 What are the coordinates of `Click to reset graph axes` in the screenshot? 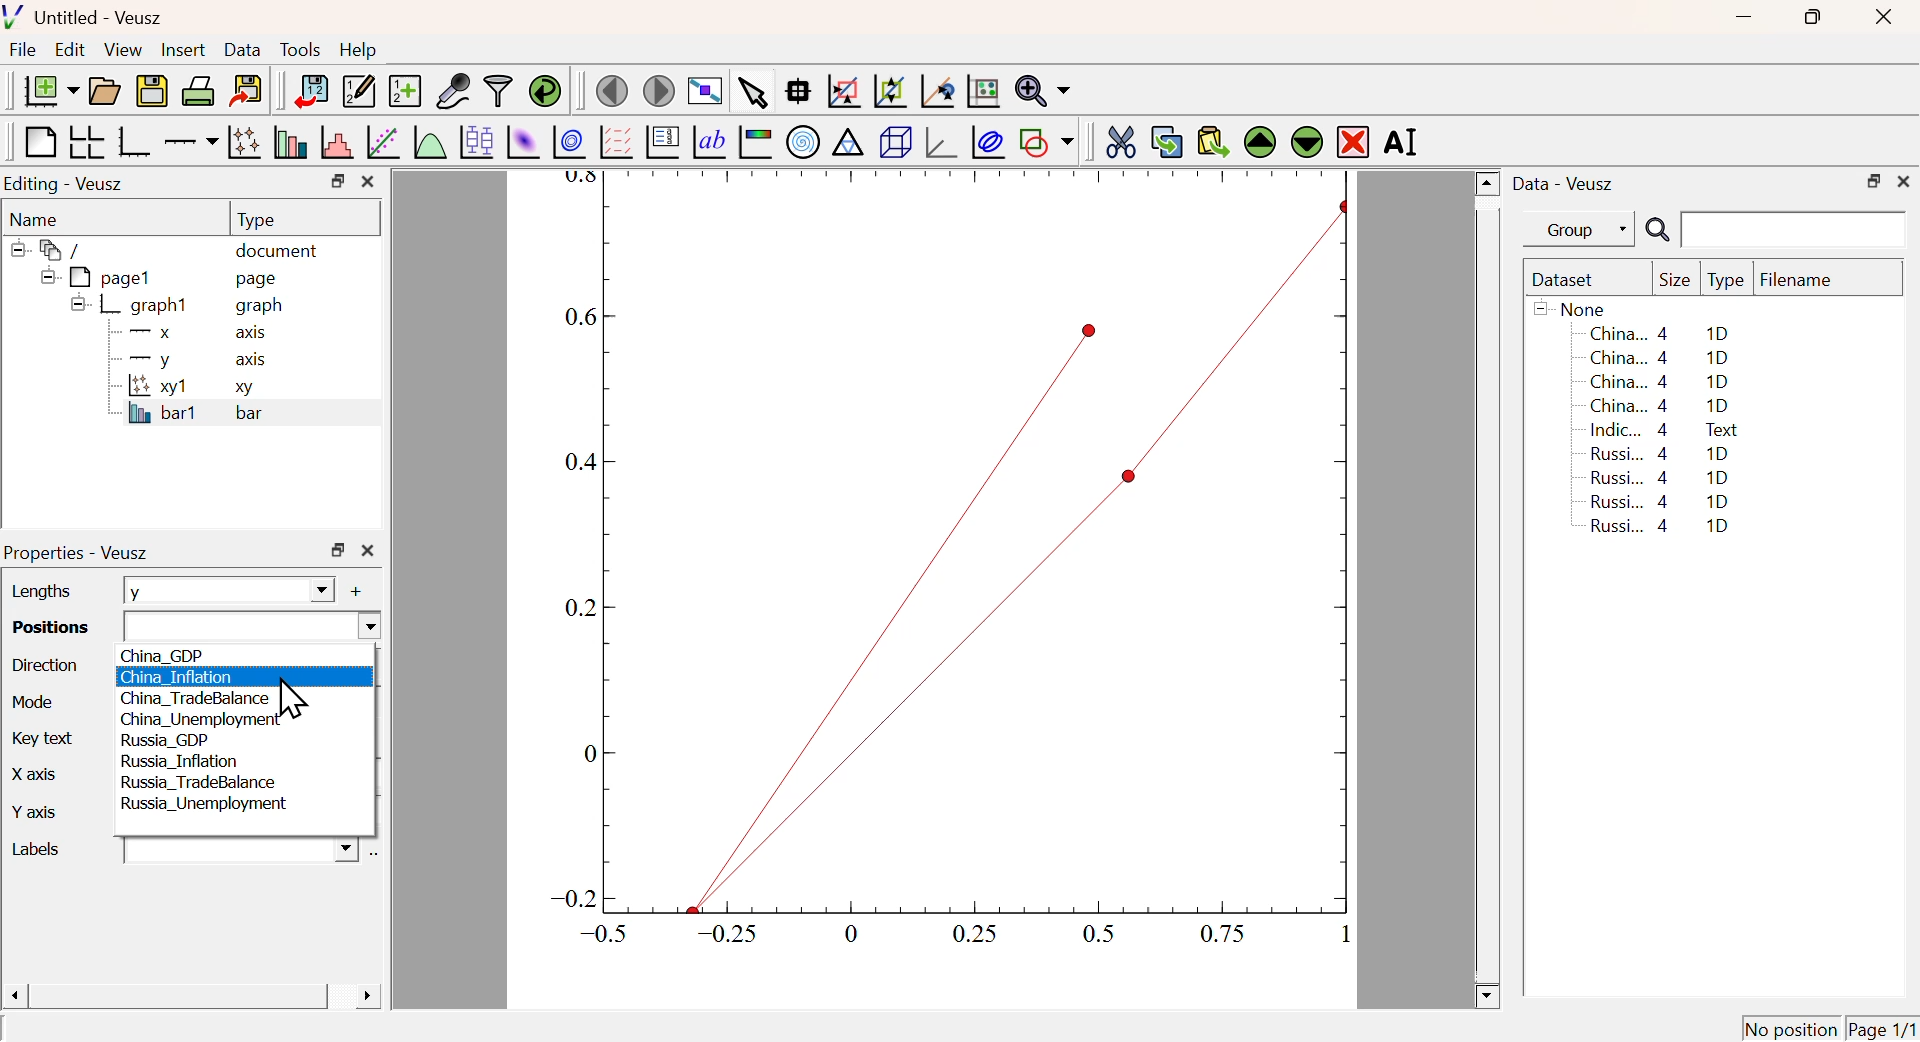 It's located at (934, 92).